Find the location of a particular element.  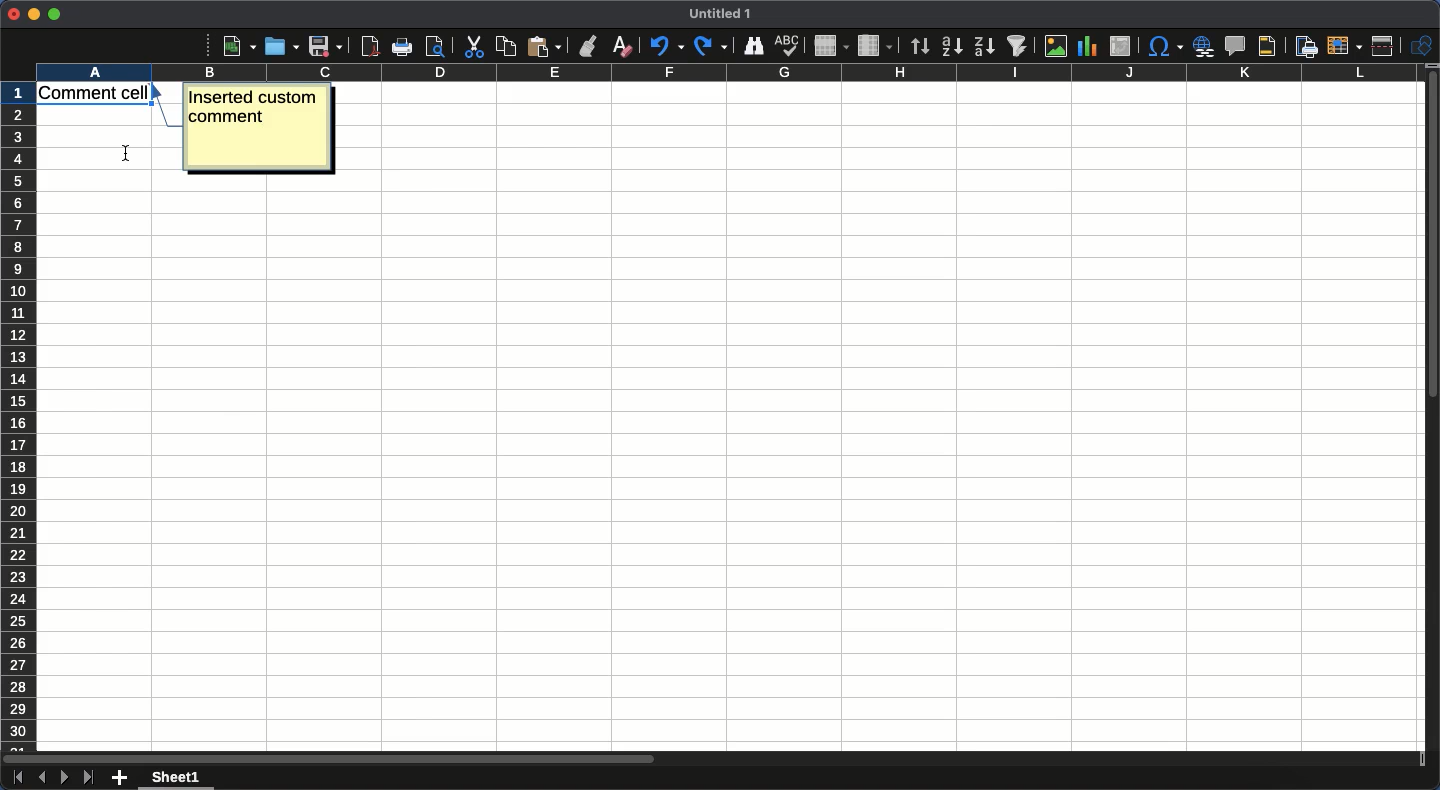

Print is located at coordinates (402, 46).